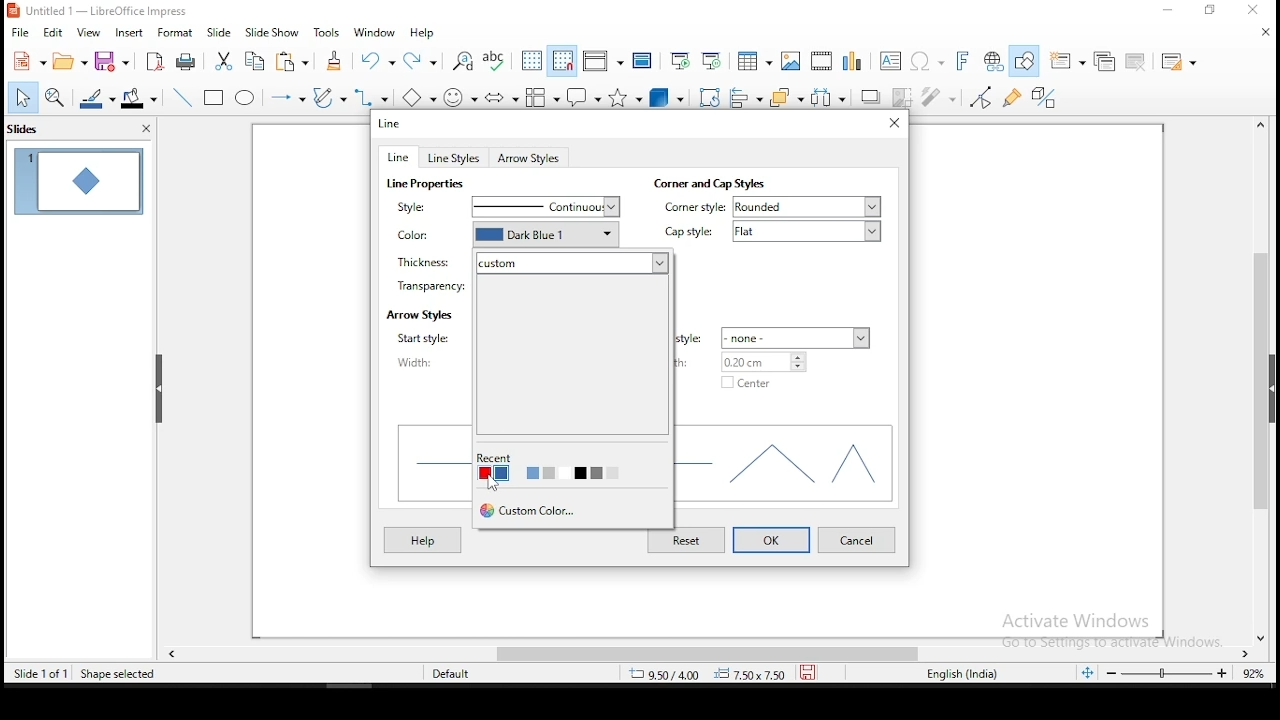  What do you see at coordinates (188, 59) in the screenshot?
I see `print` at bounding box center [188, 59].